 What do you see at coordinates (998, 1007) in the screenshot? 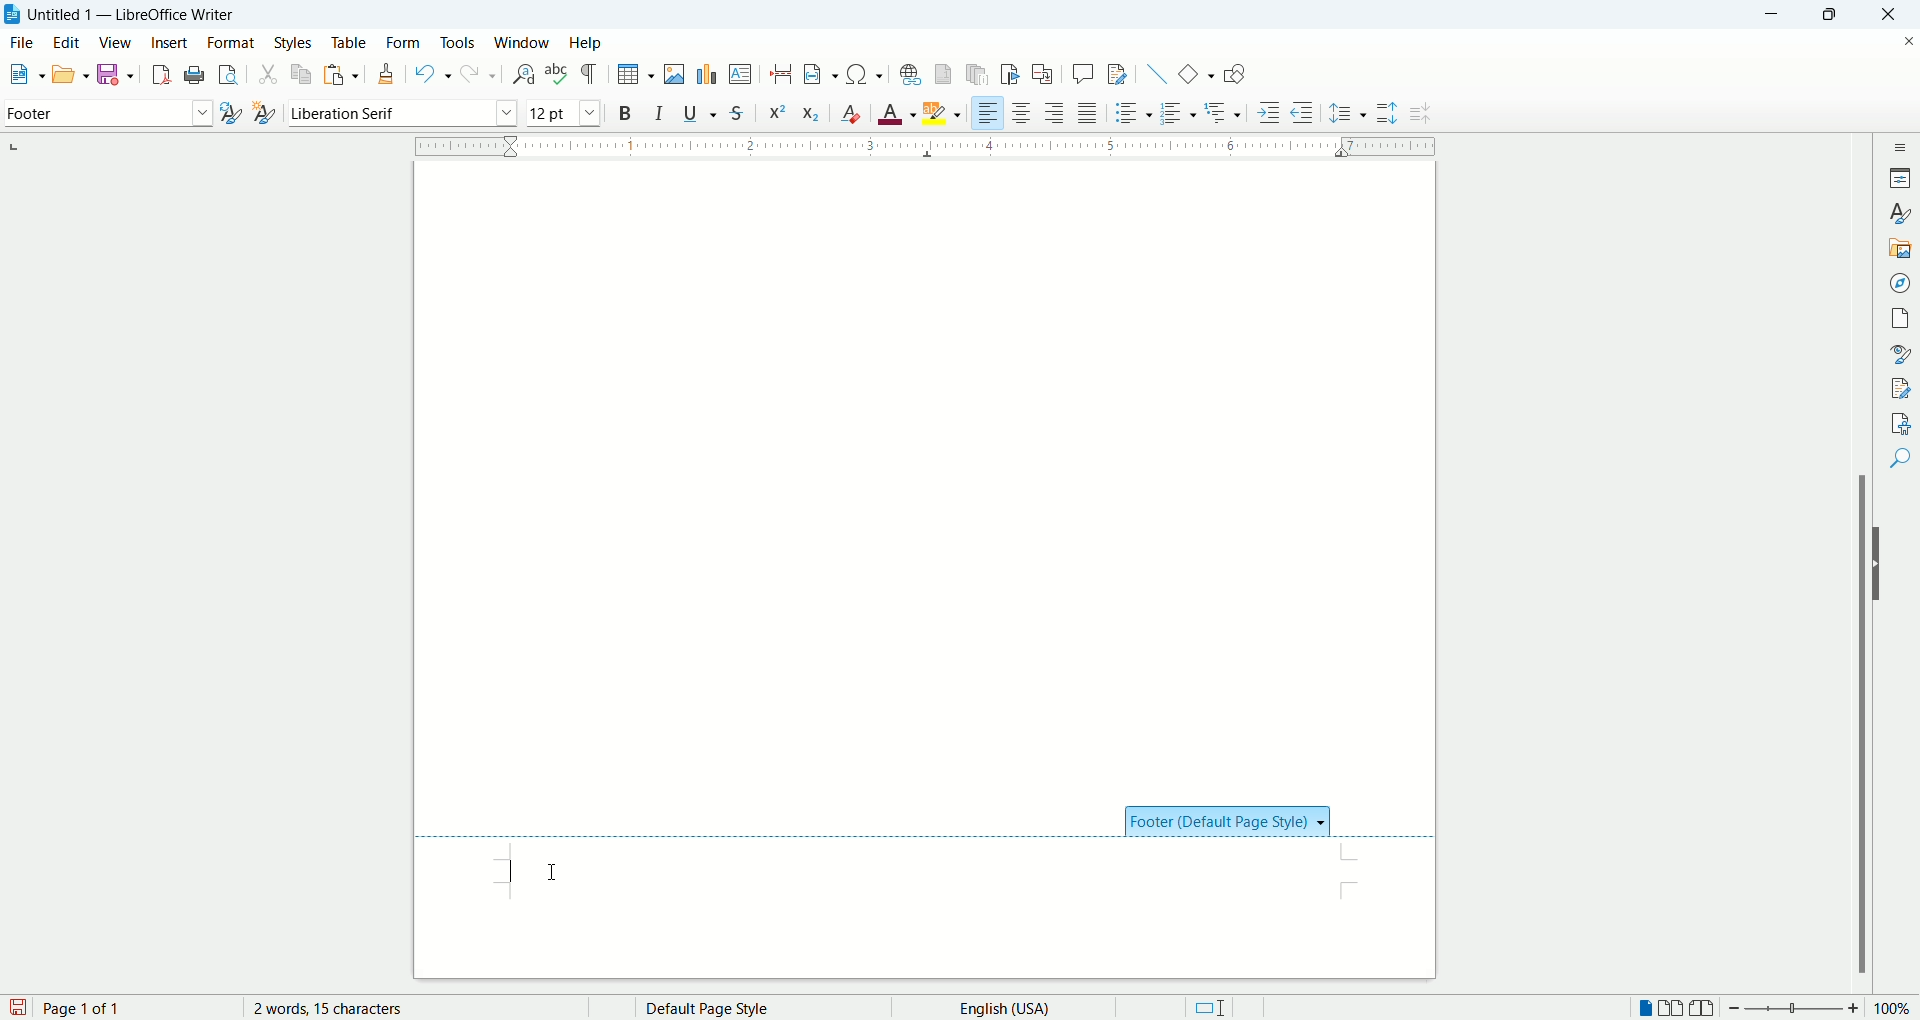
I see `text language` at bounding box center [998, 1007].